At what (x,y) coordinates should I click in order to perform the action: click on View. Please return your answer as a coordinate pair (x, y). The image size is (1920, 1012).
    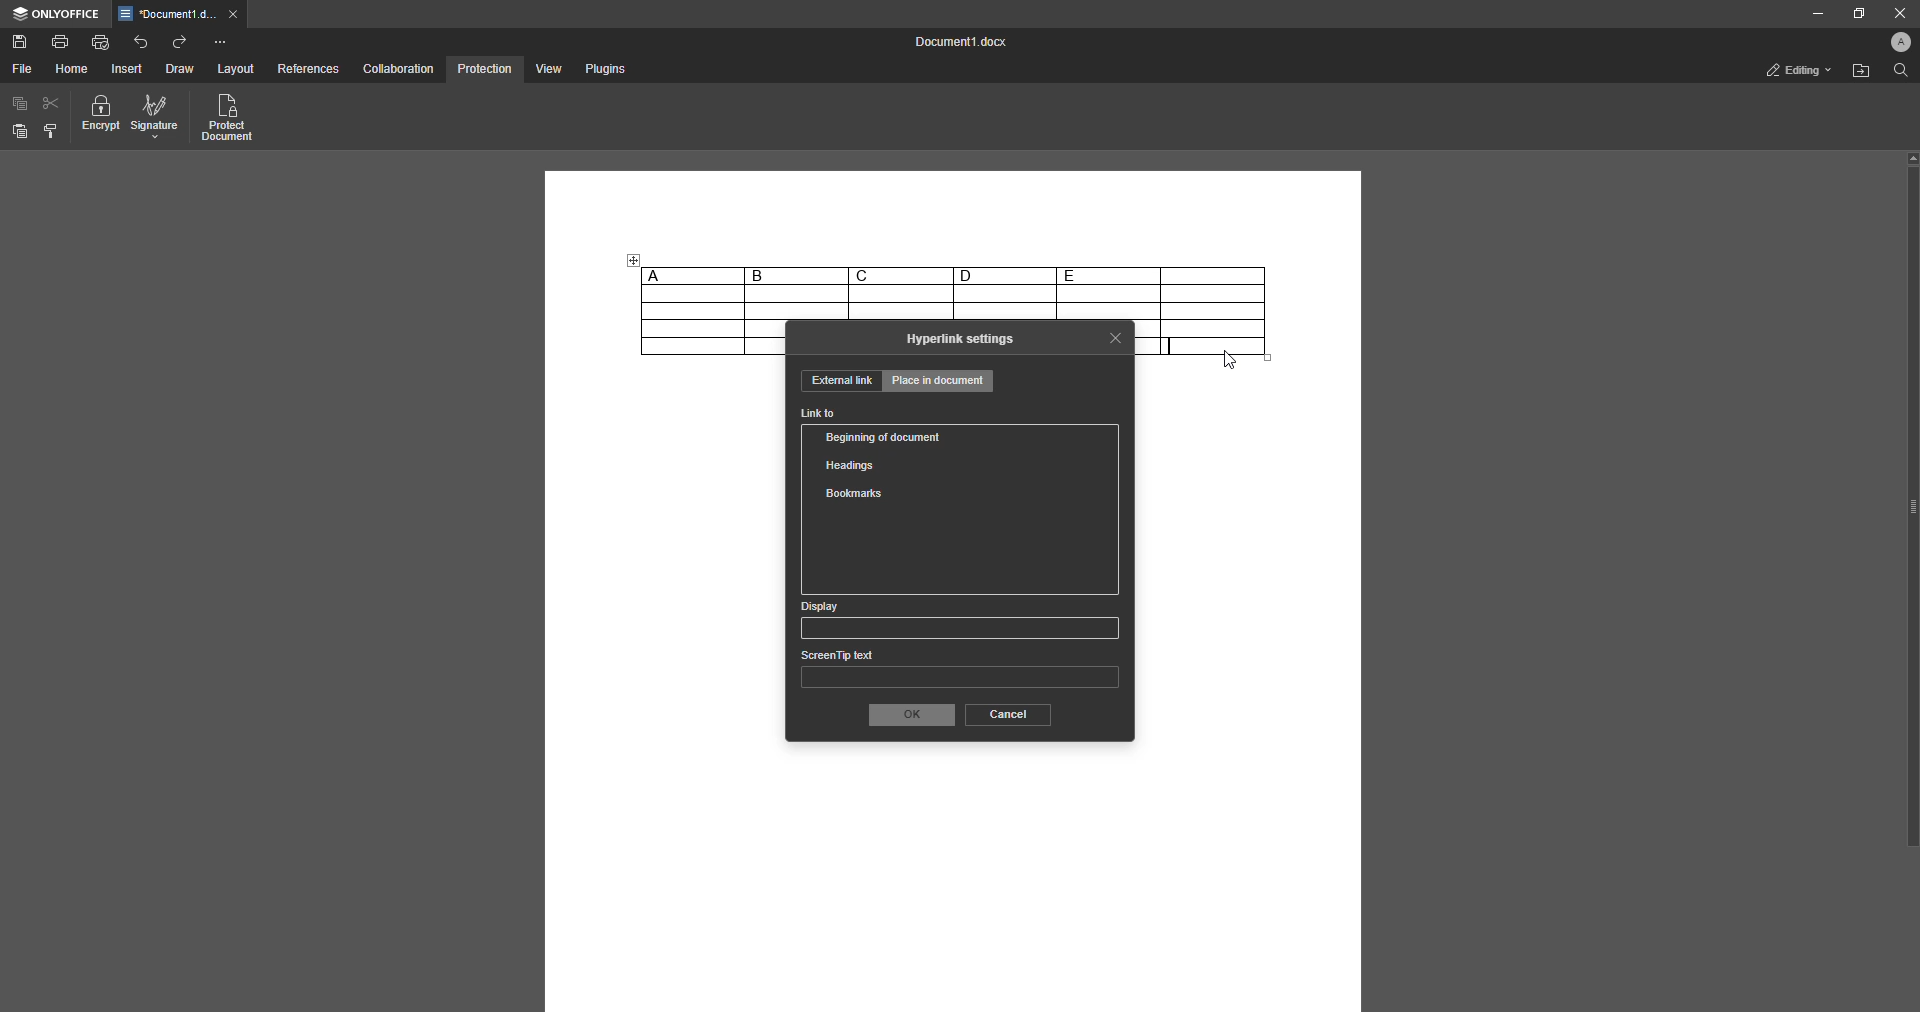
    Looking at the image, I should click on (546, 70).